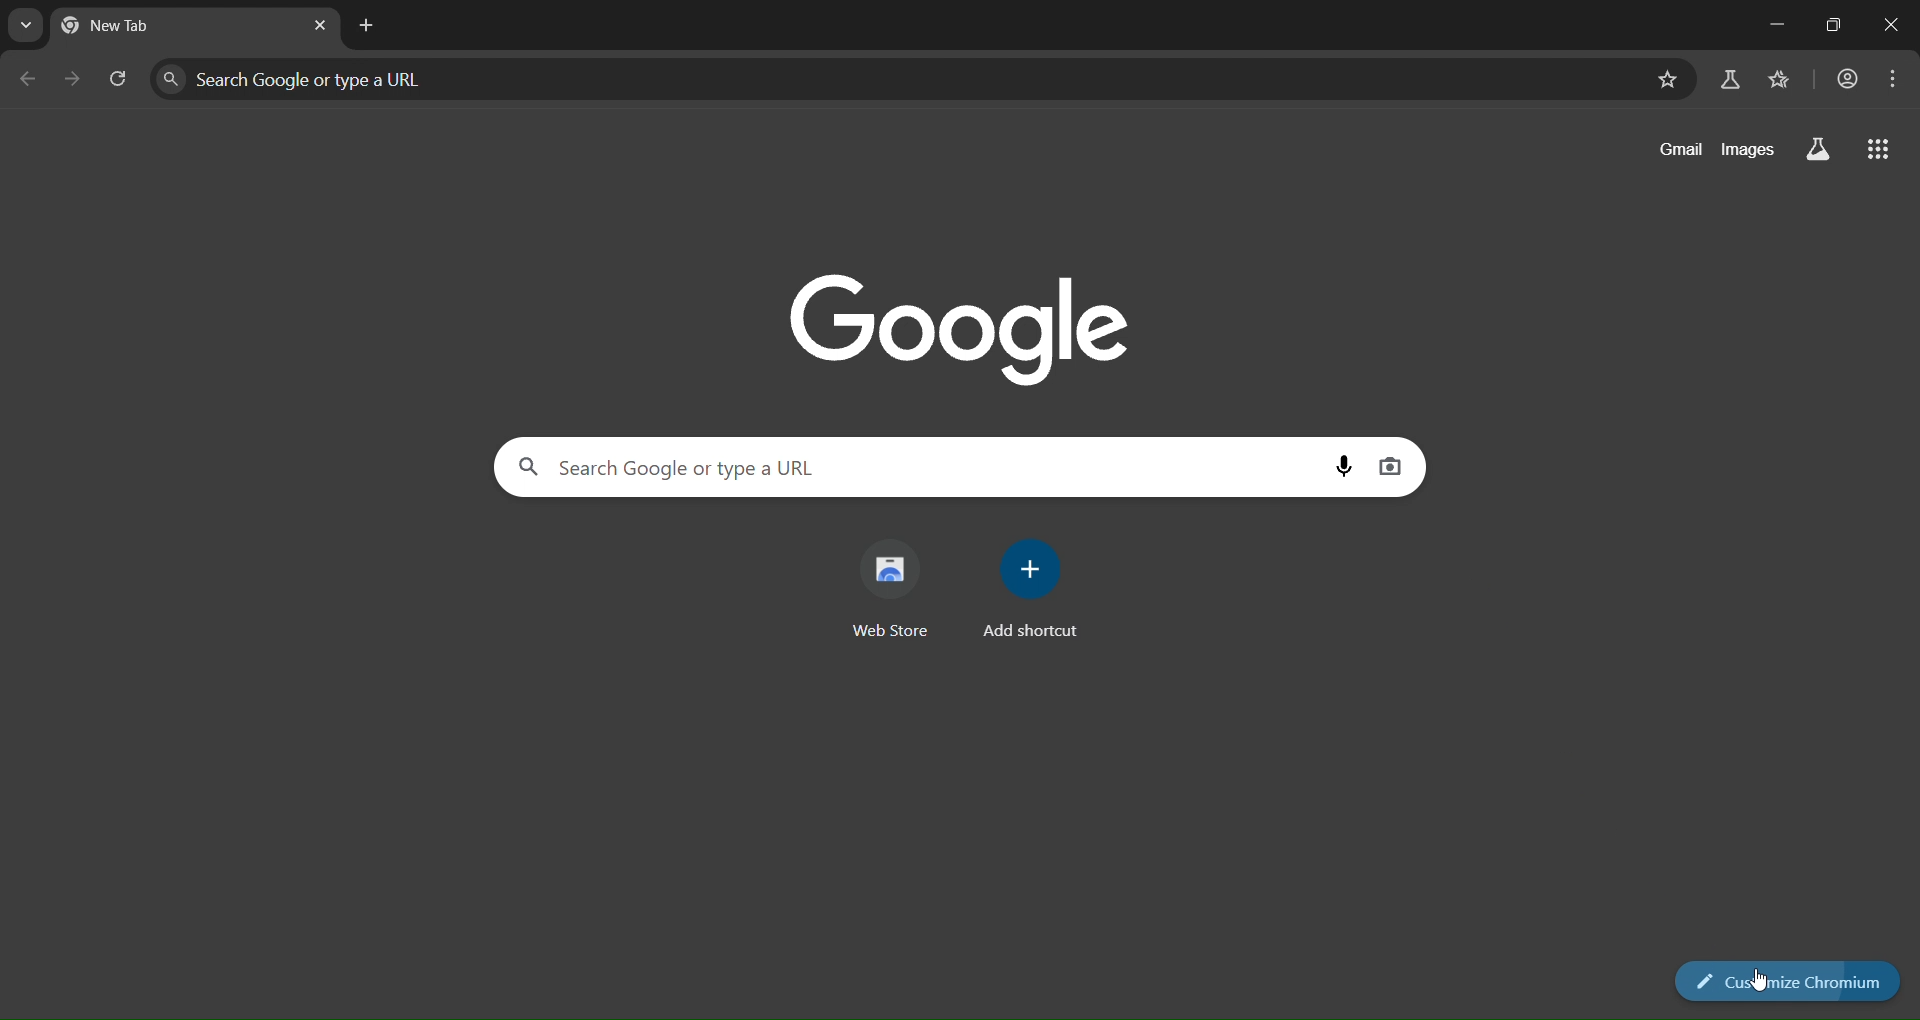  What do you see at coordinates (1346, 463) in the screenshot?
I see `voice search` at bounding box center [1346, 463].